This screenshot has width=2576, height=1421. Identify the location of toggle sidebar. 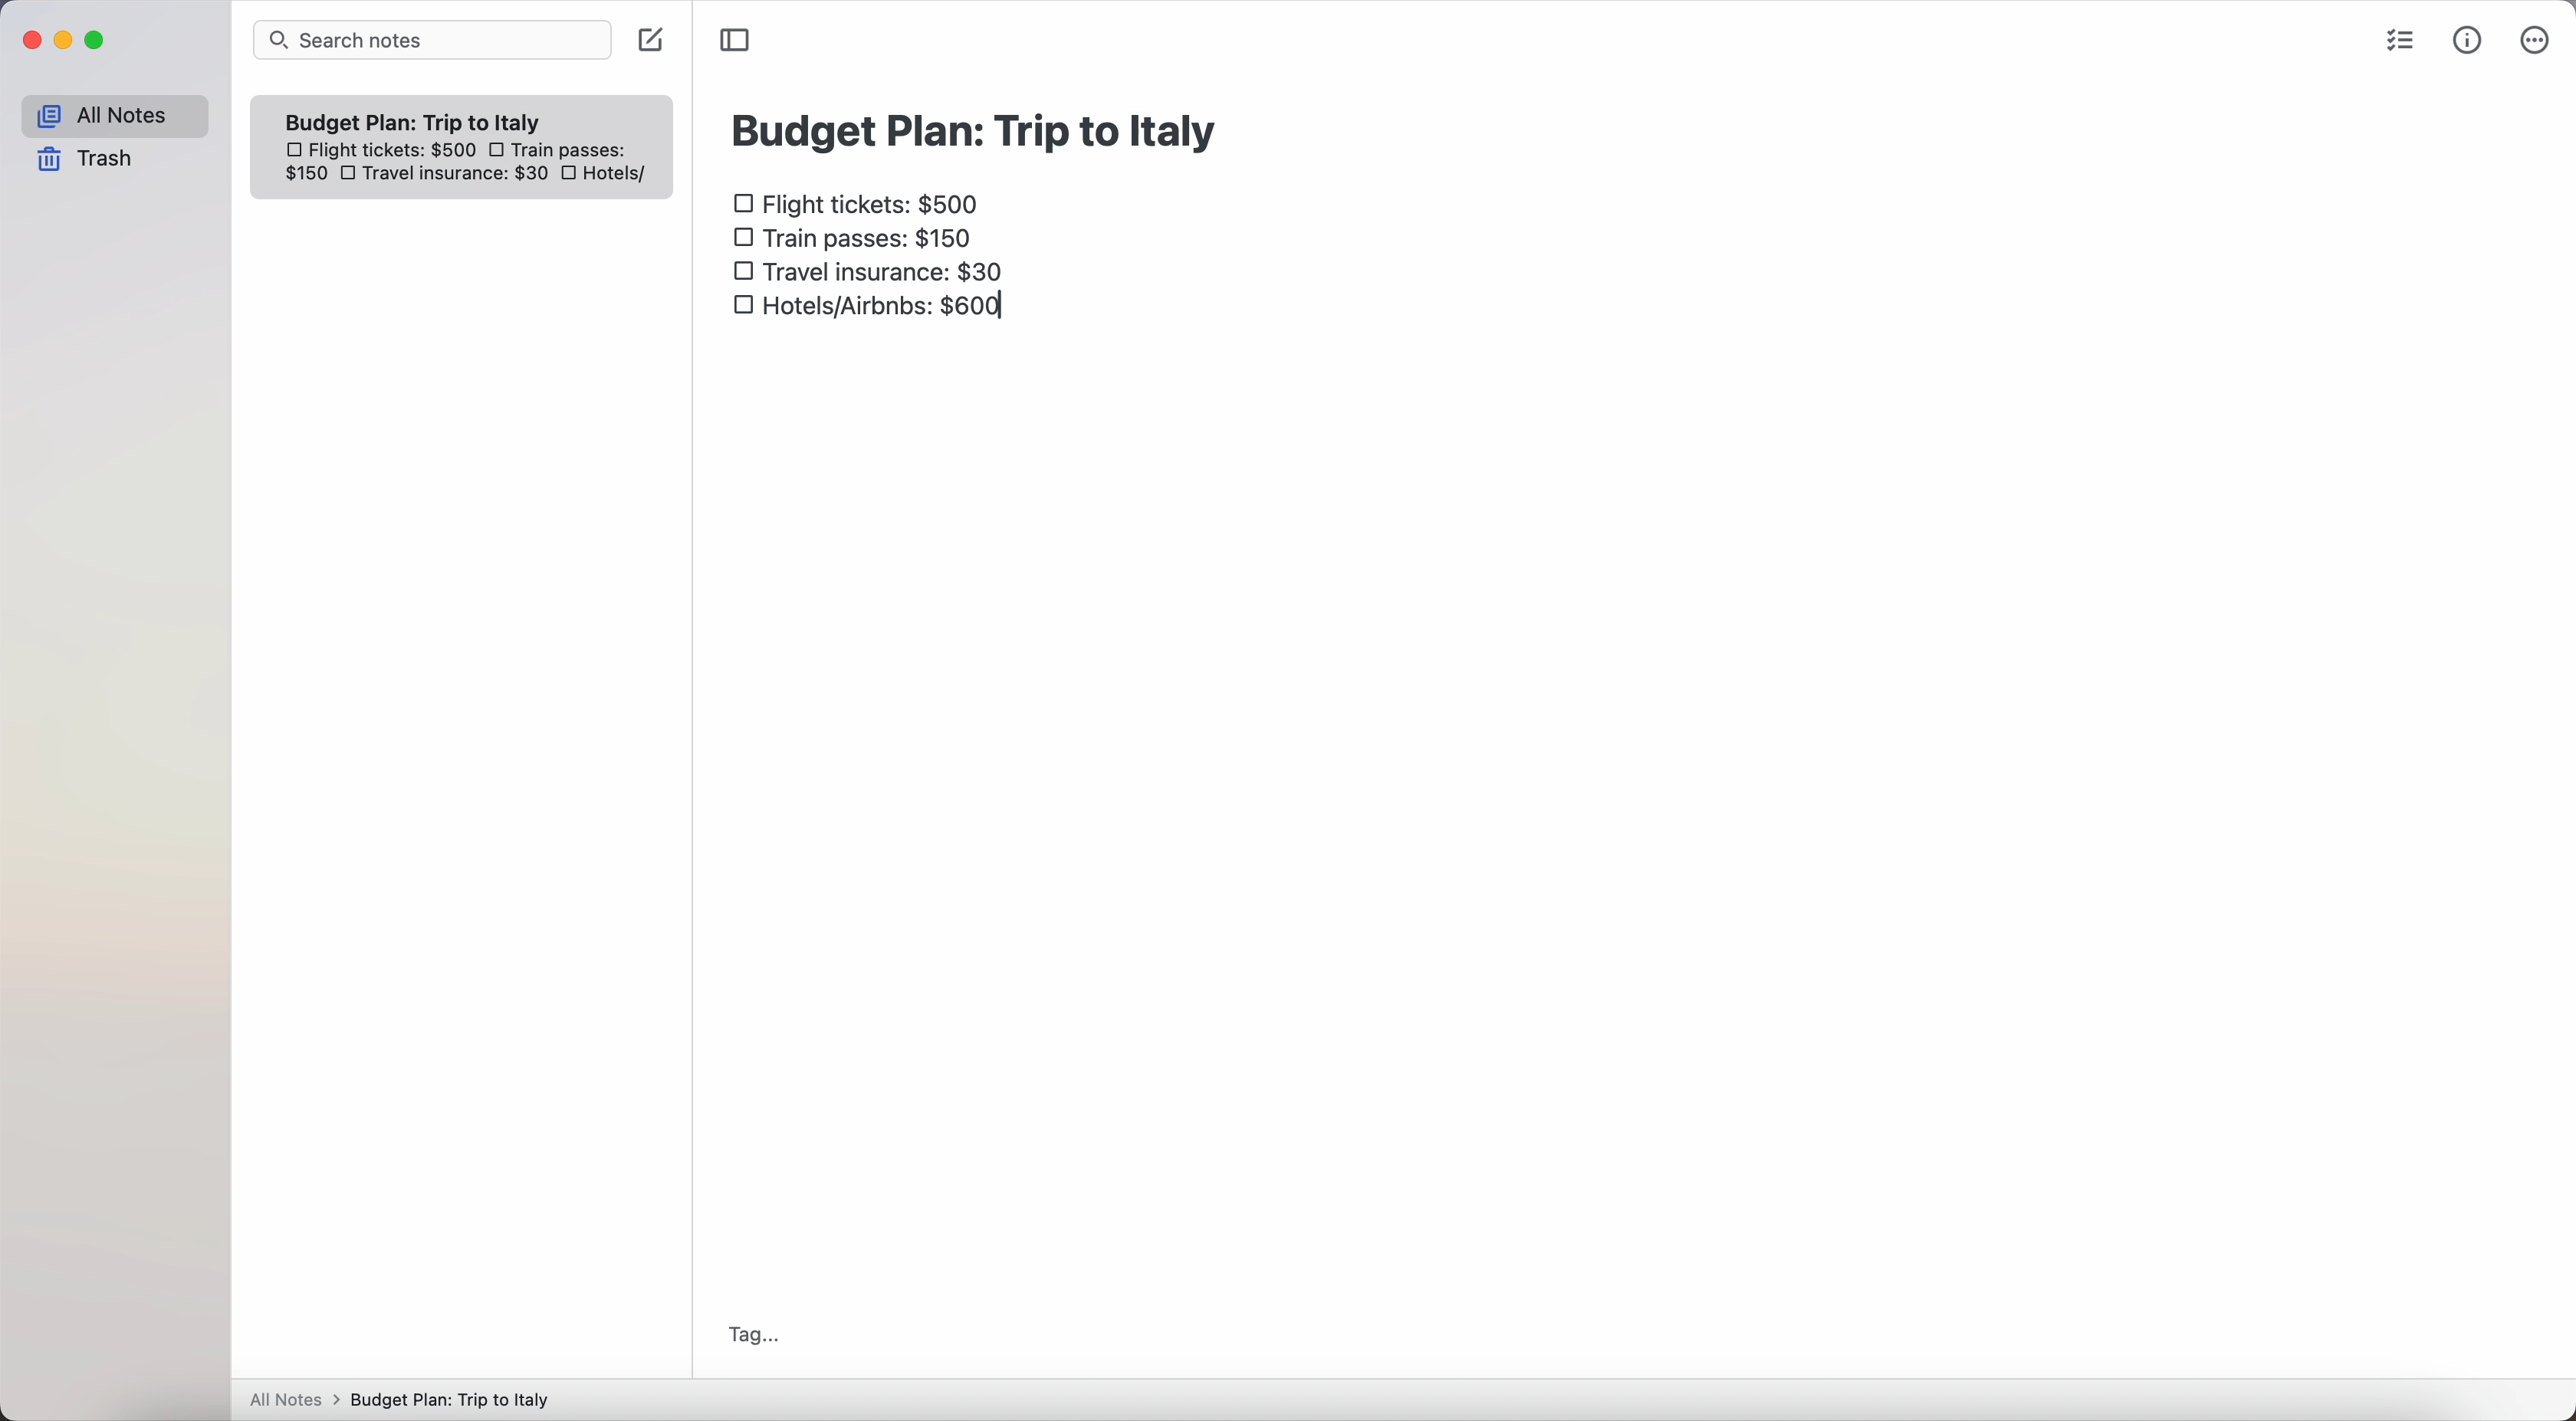
(736, 39).